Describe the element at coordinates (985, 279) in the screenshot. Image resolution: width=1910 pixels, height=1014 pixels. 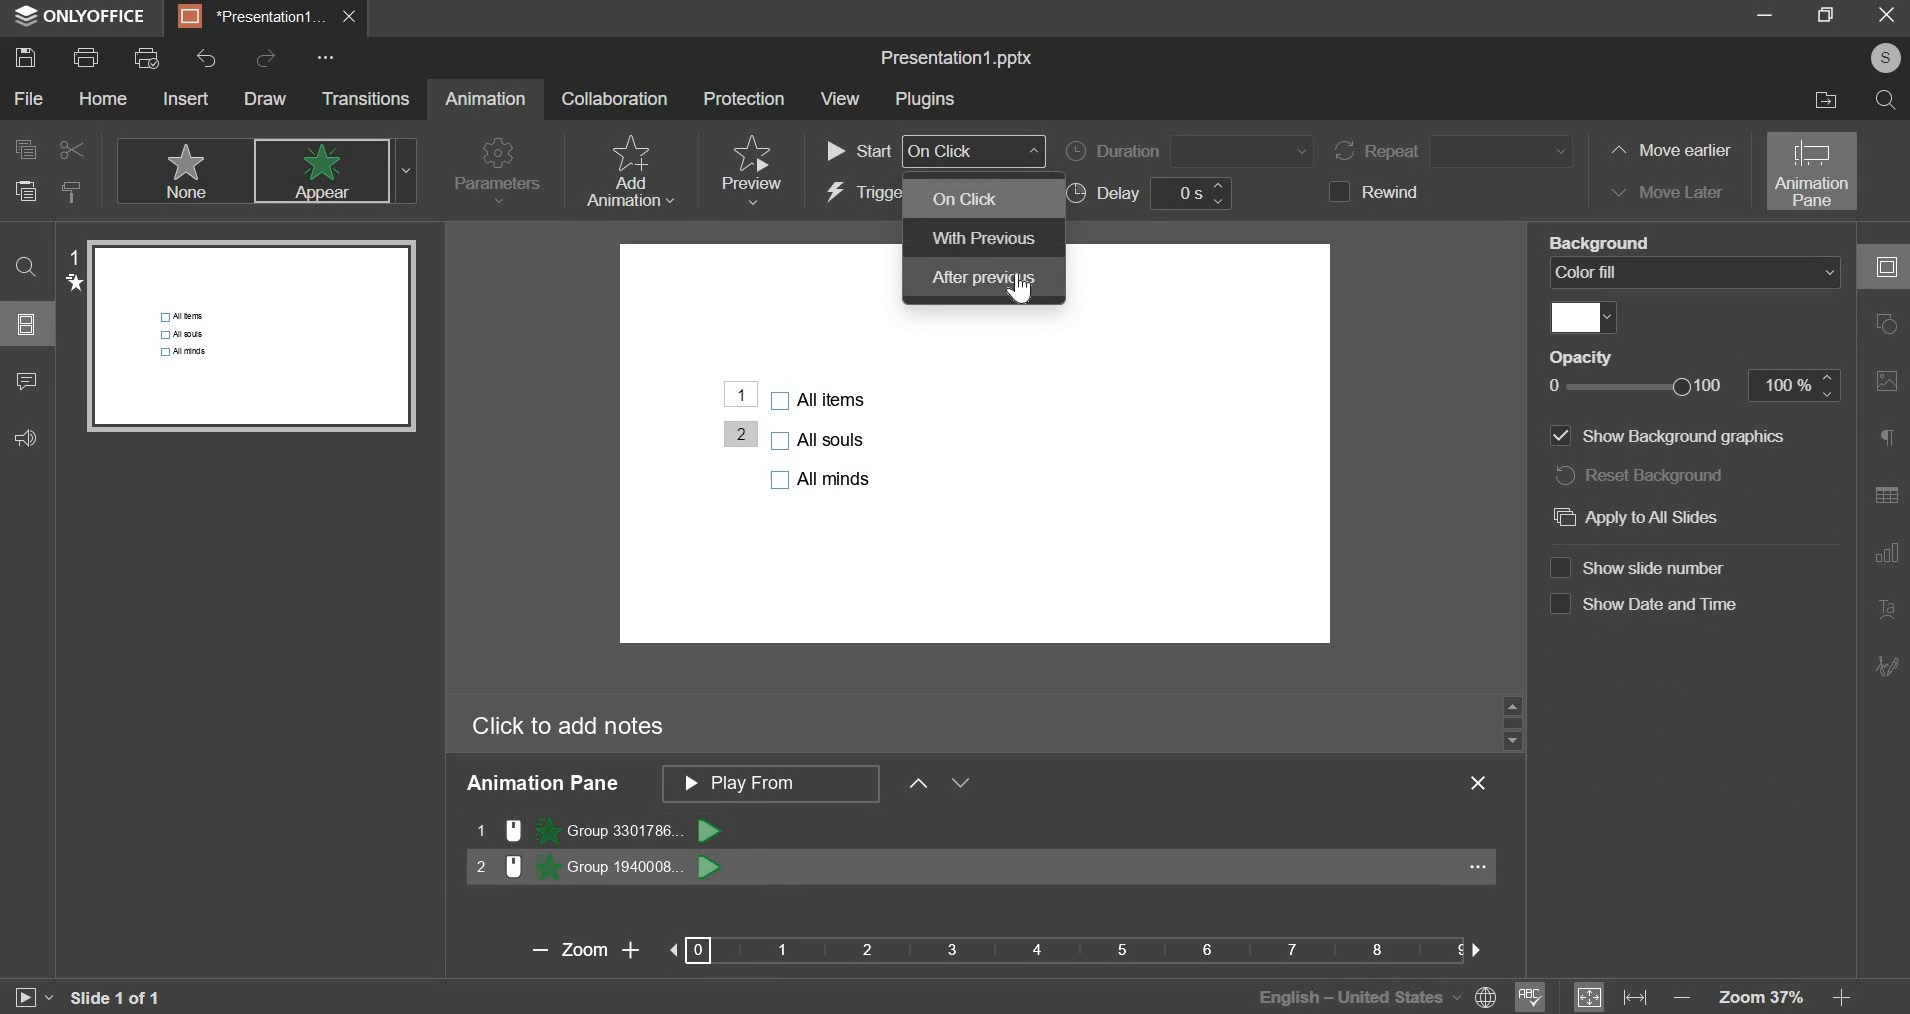
I see `after previous` at that location.